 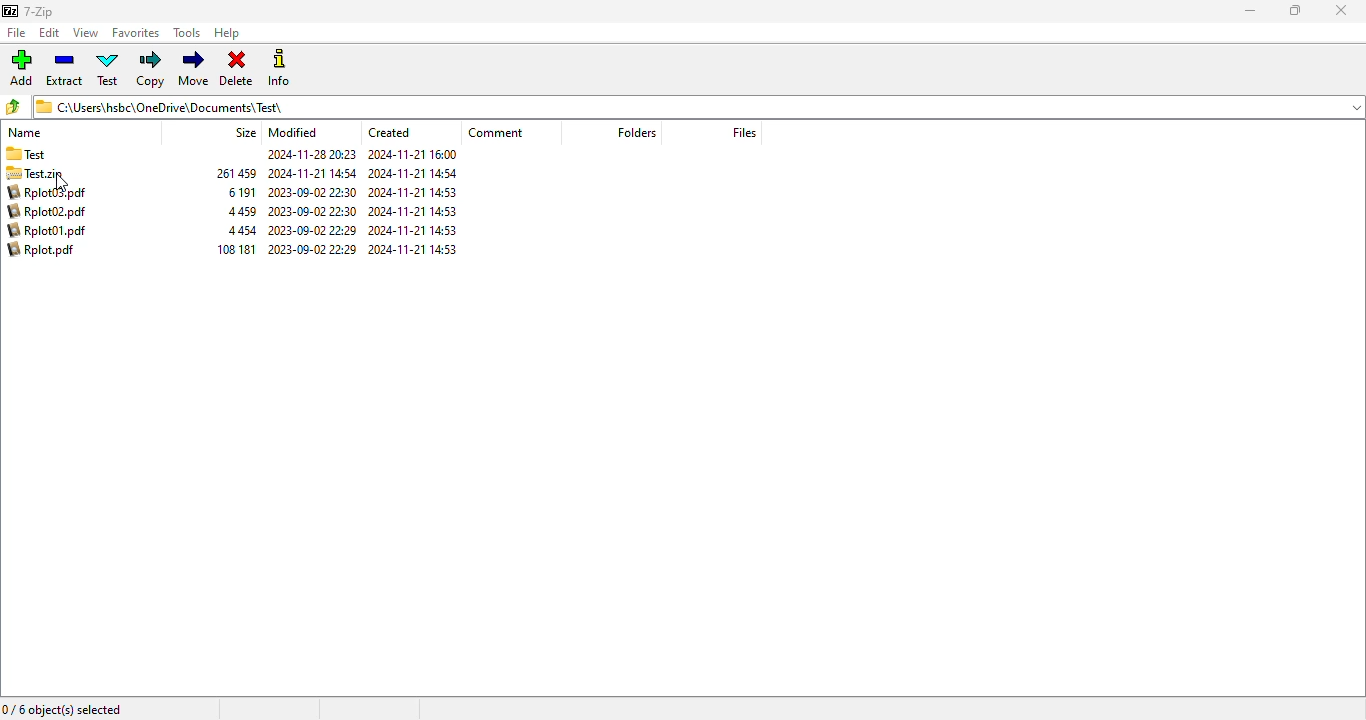 I want to click on add, so click(x=22, y=68).